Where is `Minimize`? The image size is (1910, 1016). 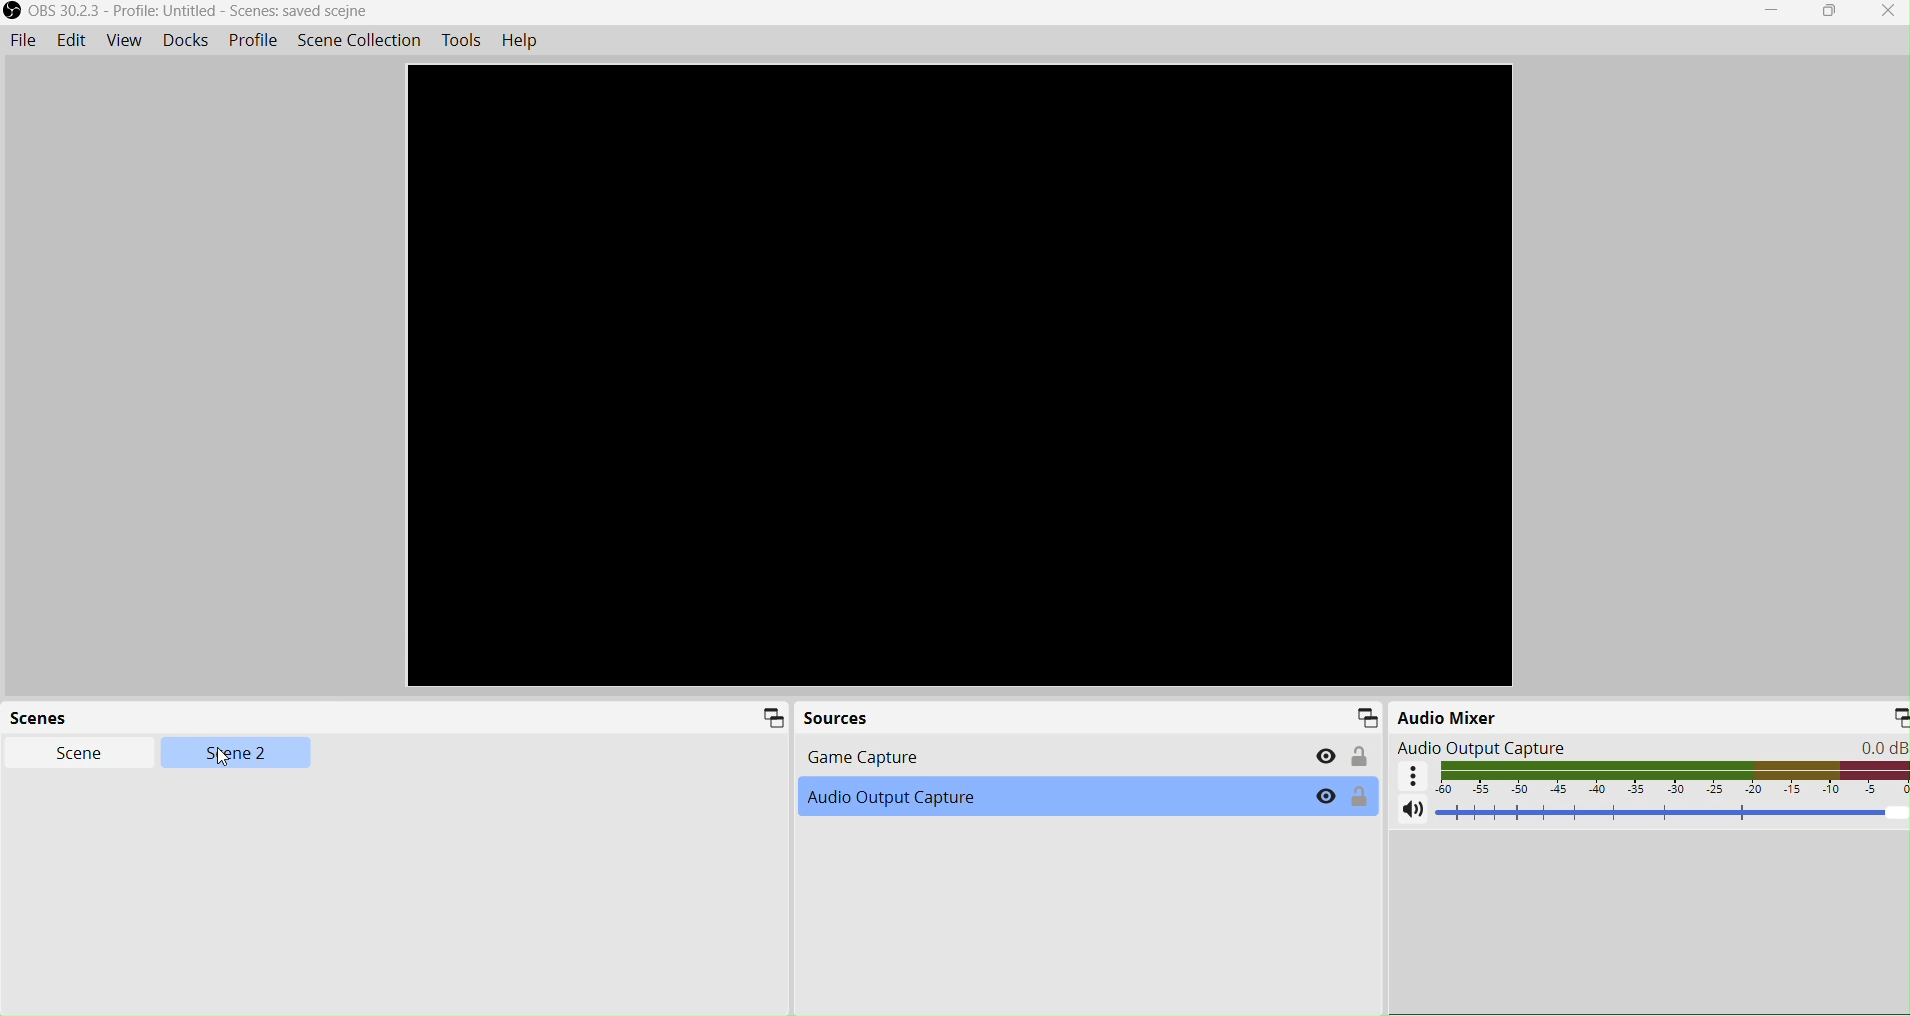
Minimize is located at coordinates (771, 718).